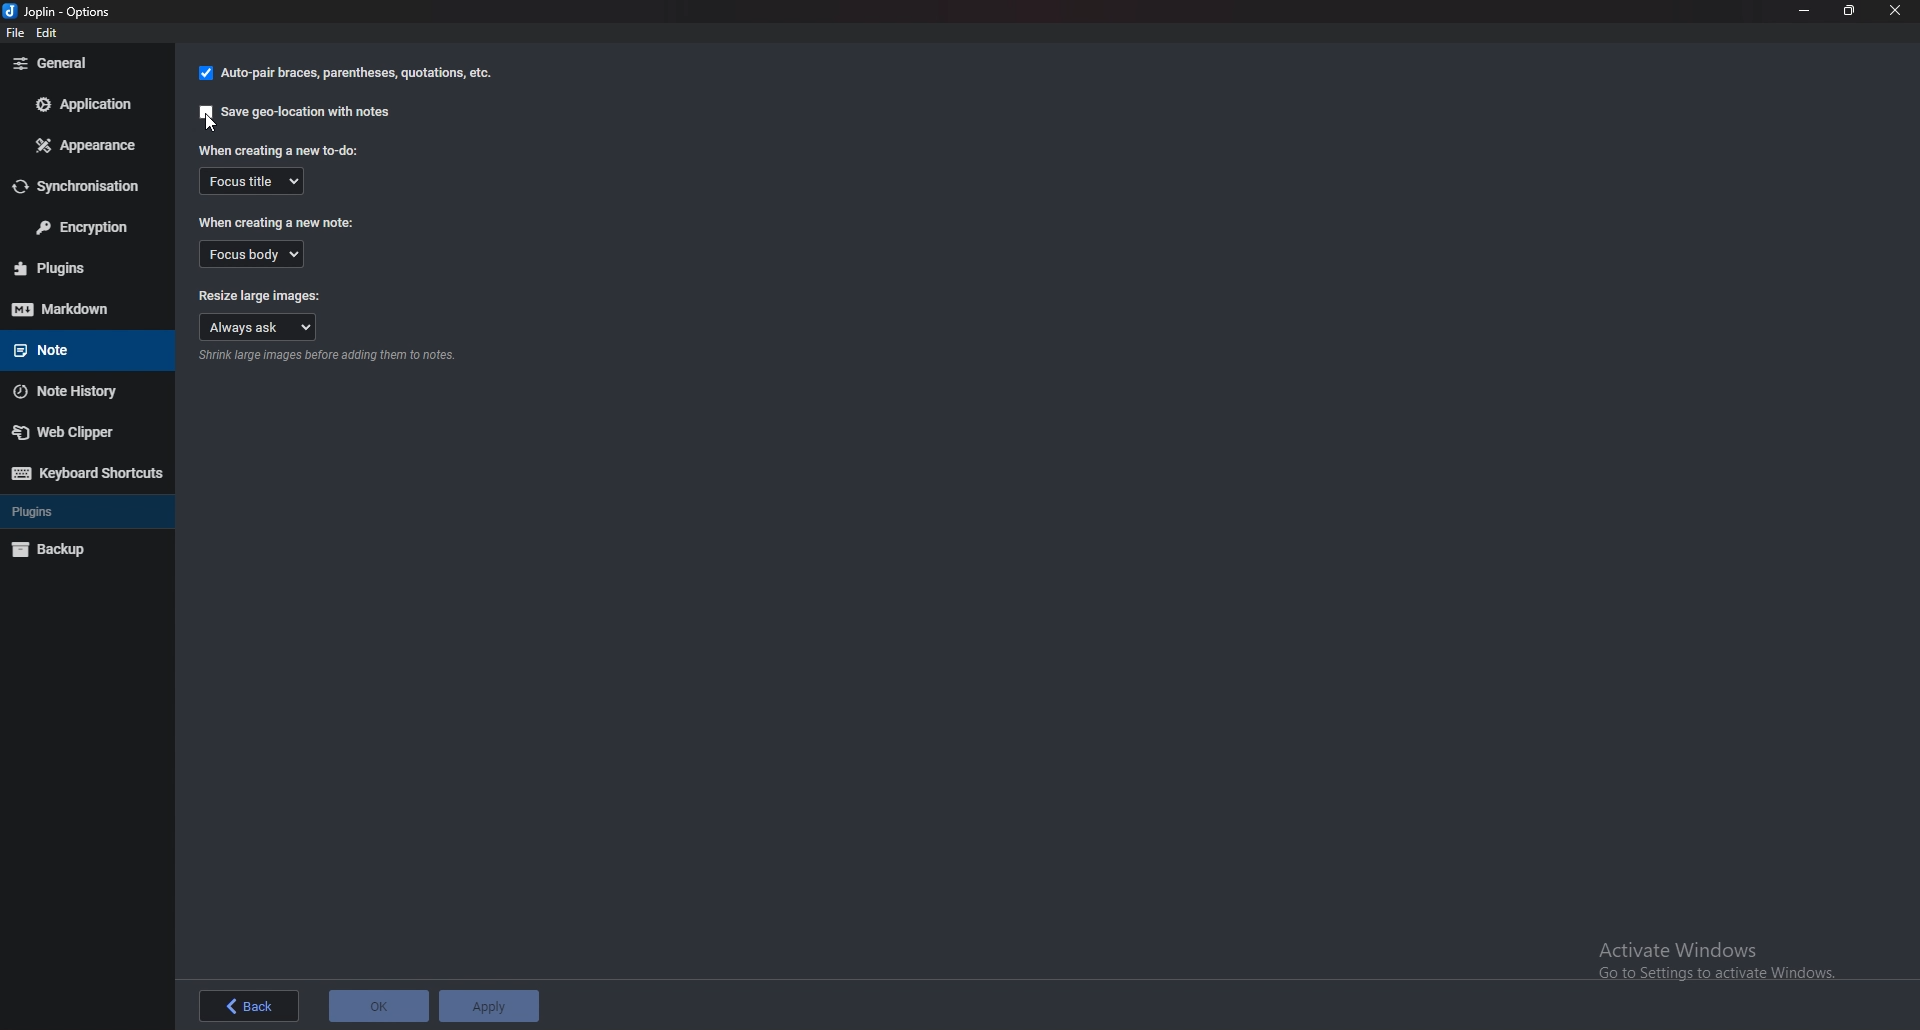 This screenshot has width=1920, height=1030. What do you see at coordinates (492, 1004) in the screenshot?
I see `apply` at bounding box center [492, 1004].